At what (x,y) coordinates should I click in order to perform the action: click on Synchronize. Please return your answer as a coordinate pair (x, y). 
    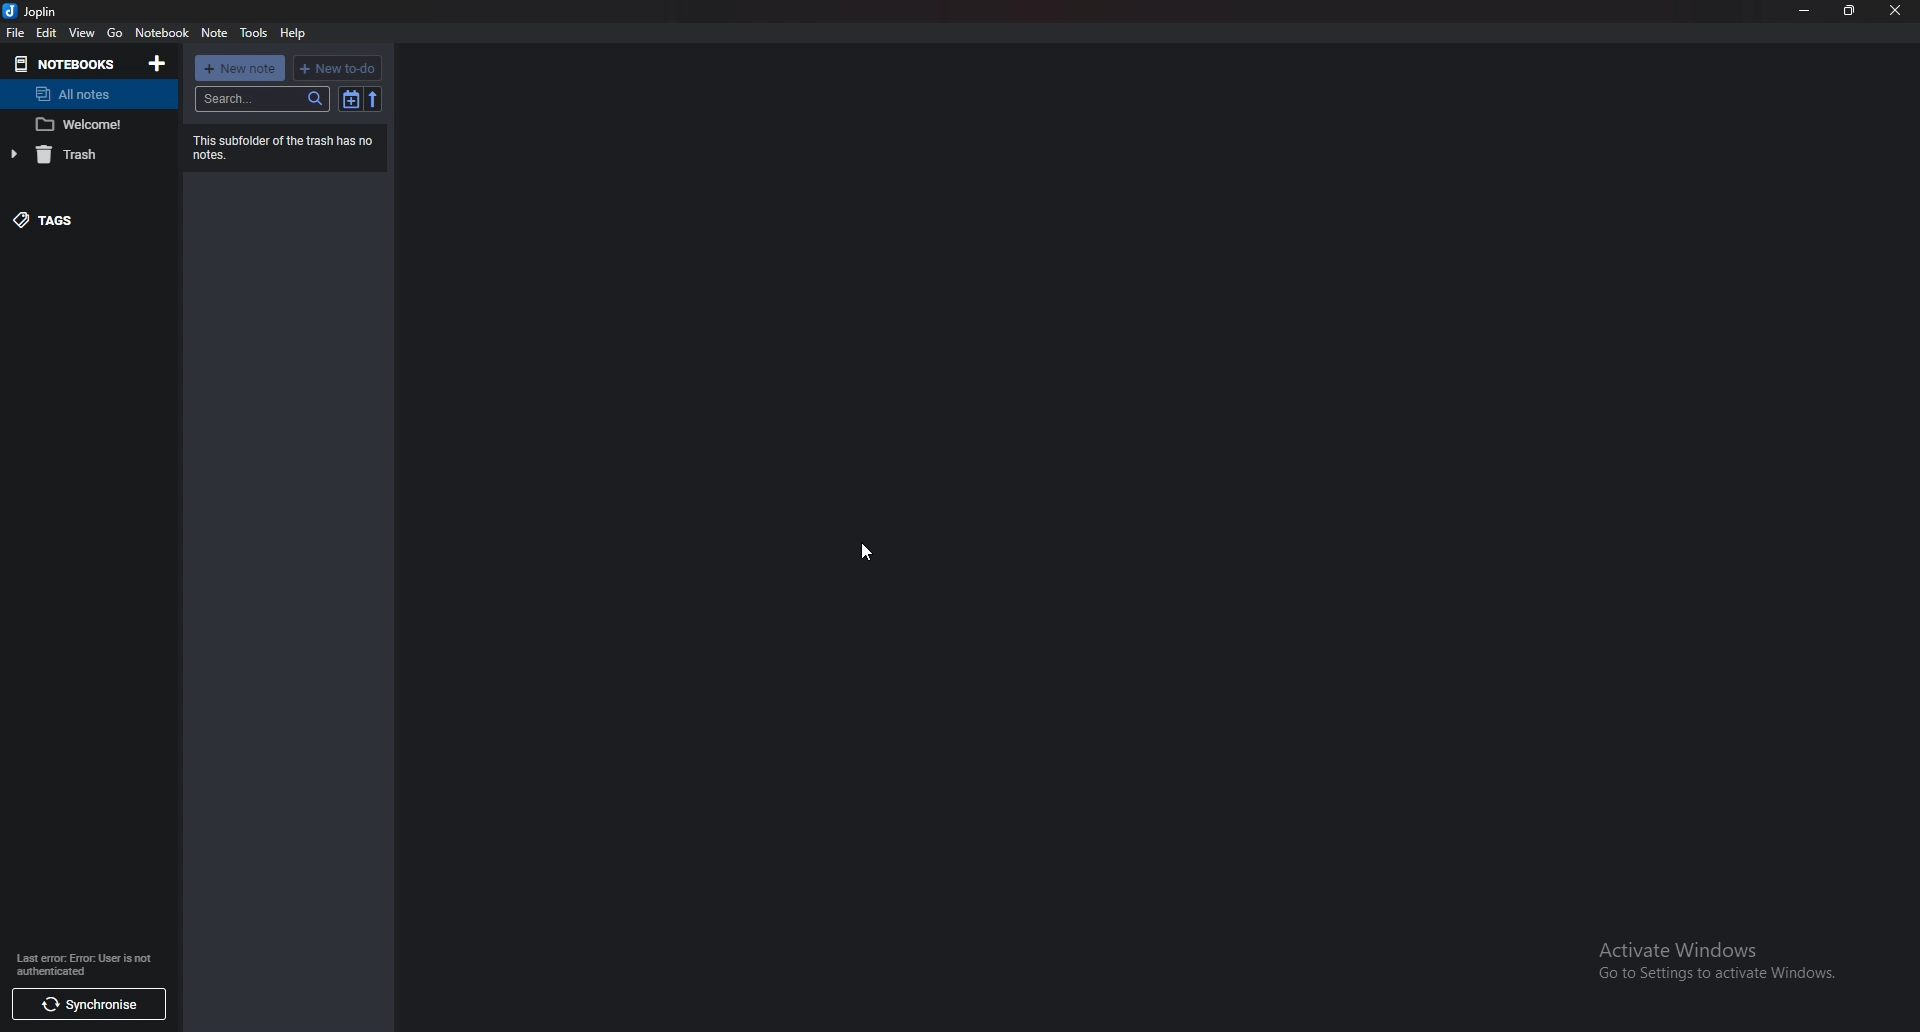
    Looking at the image, I should click on (85, 1001).